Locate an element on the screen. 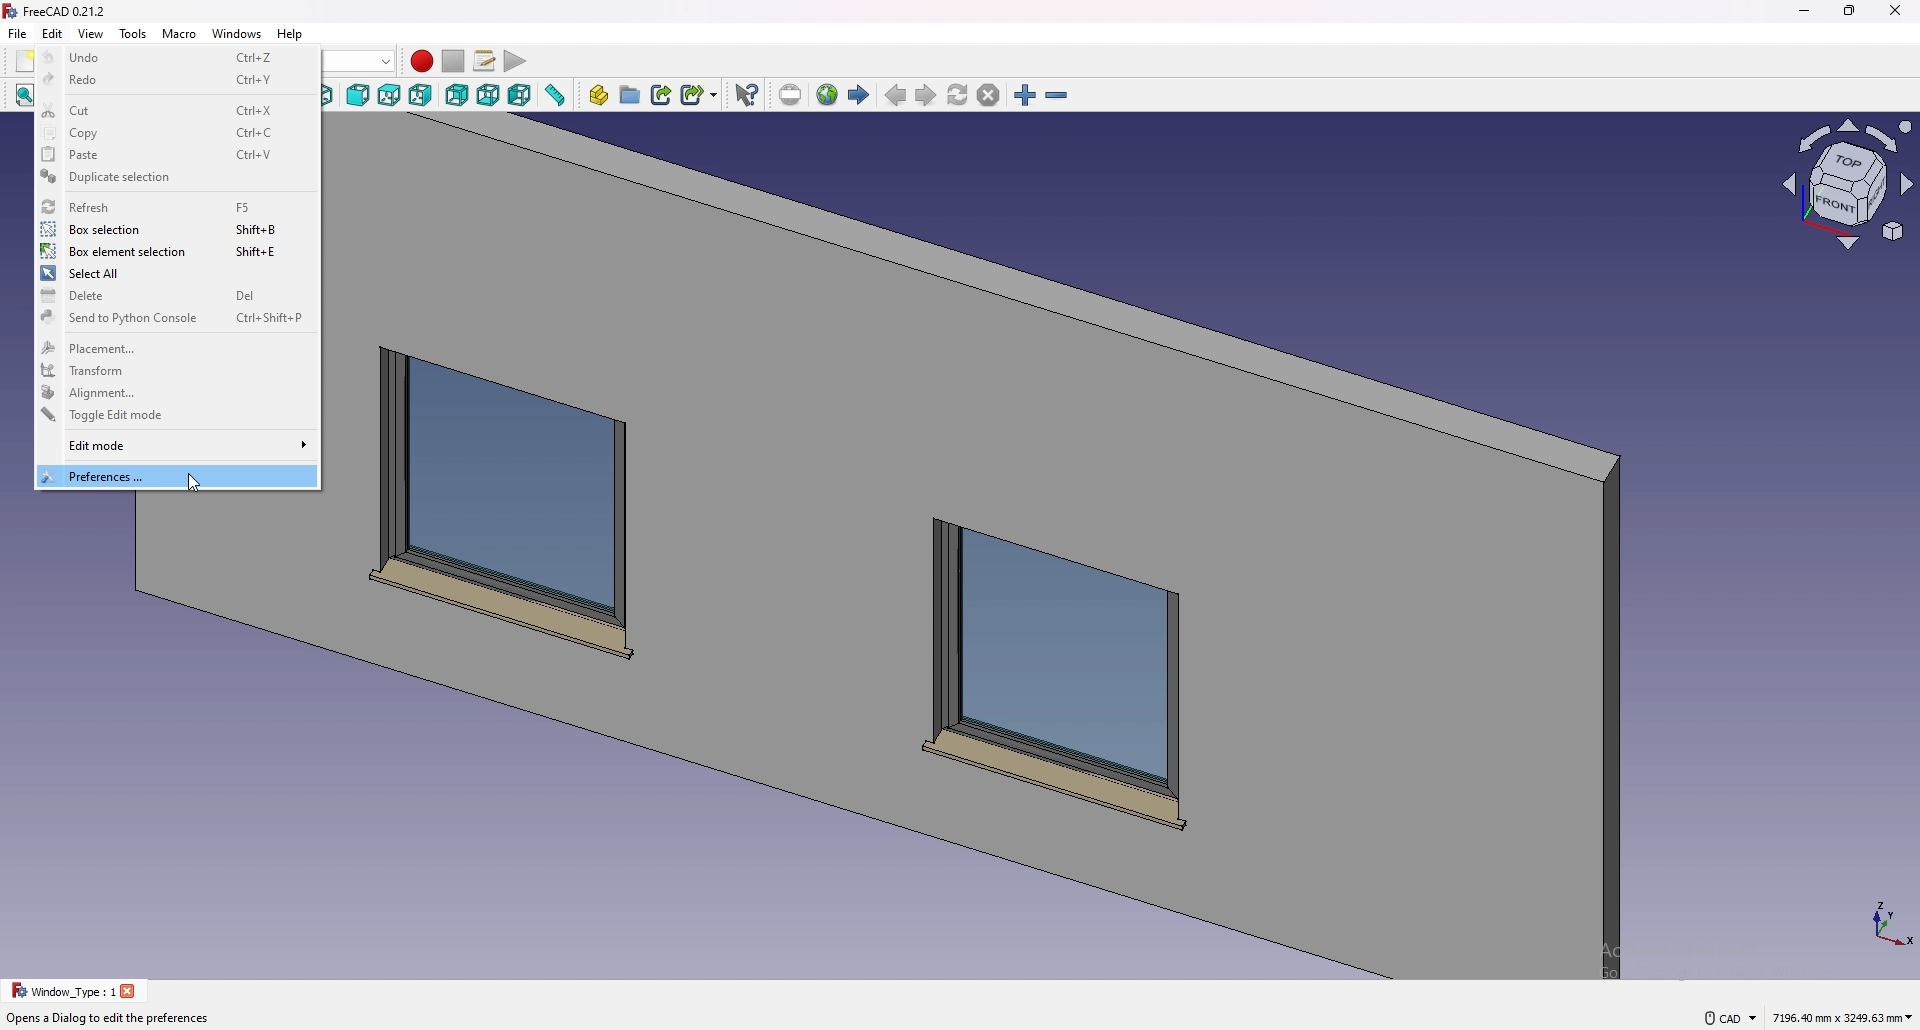 The height and width of the screenshot is (1030, 1920). delete   Del is located at coordinates (172, 295).